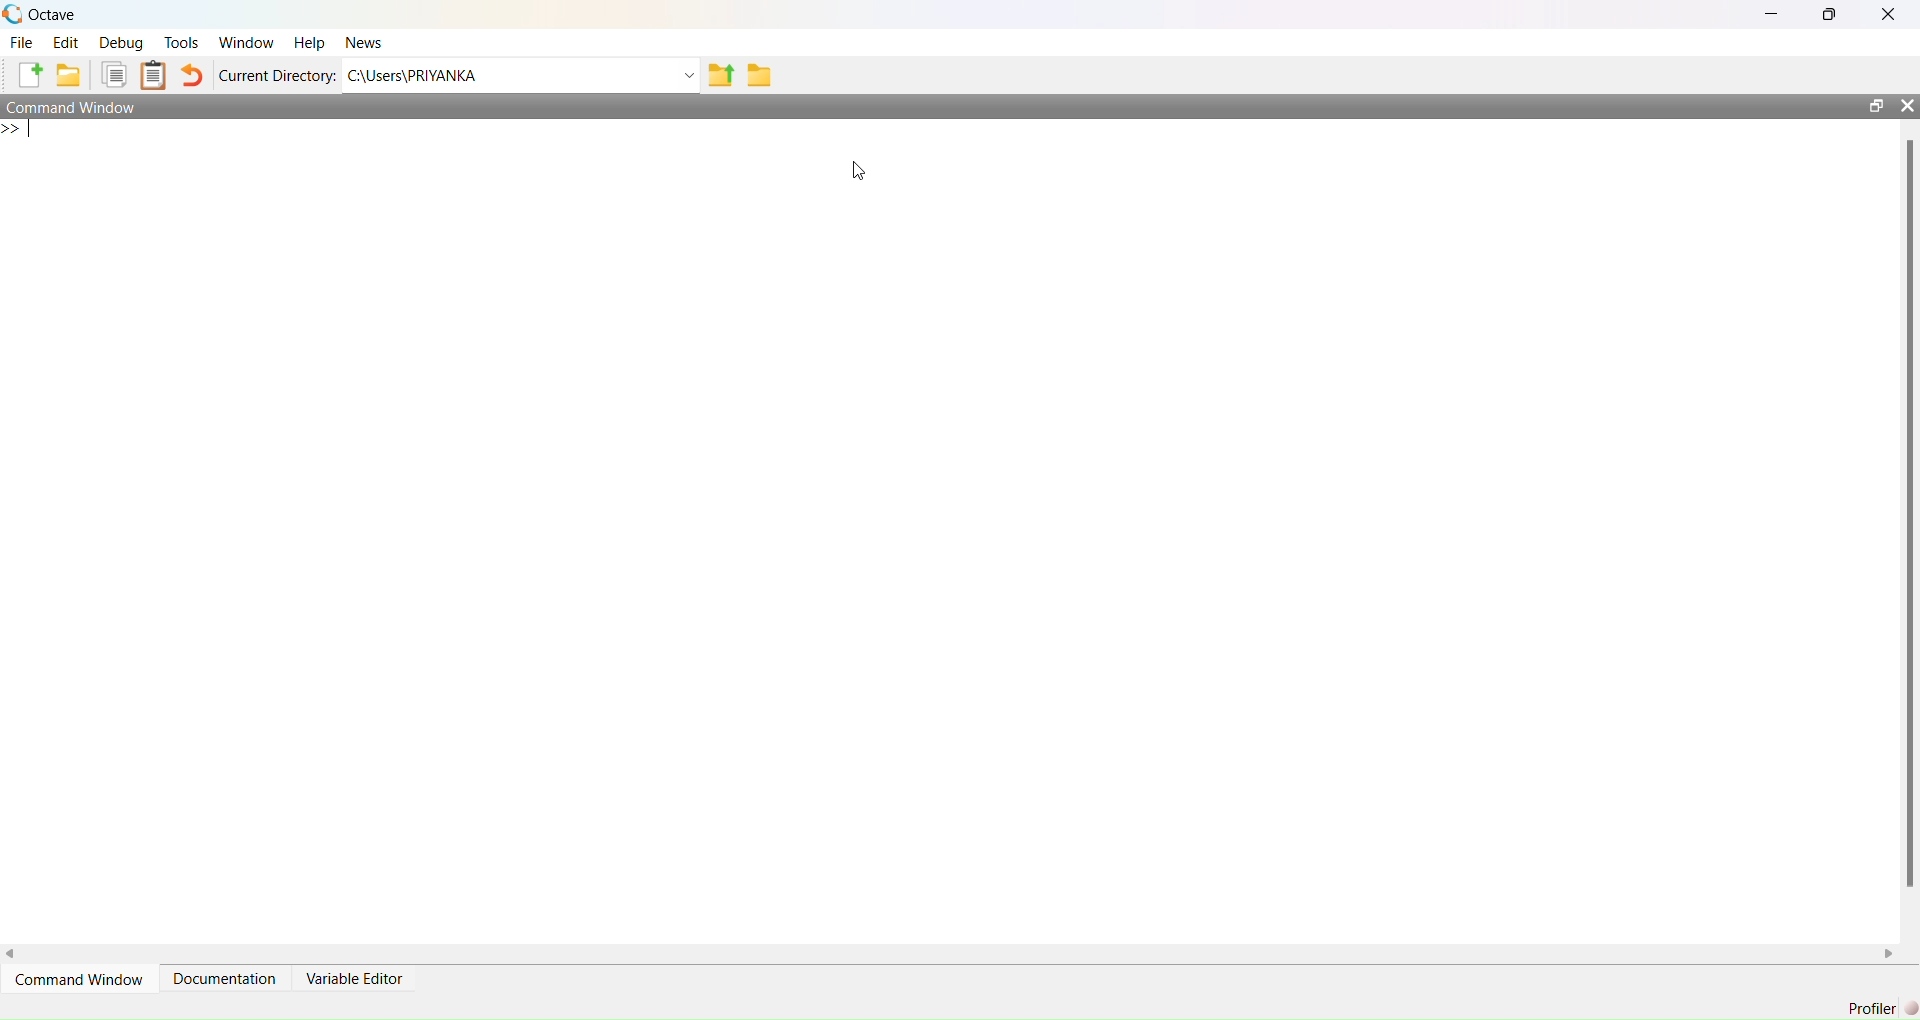 This screenshot has width=1920, height=1020. Describe the element at coordinates (246, 42) in the screenshot. I see `Window` at that location.